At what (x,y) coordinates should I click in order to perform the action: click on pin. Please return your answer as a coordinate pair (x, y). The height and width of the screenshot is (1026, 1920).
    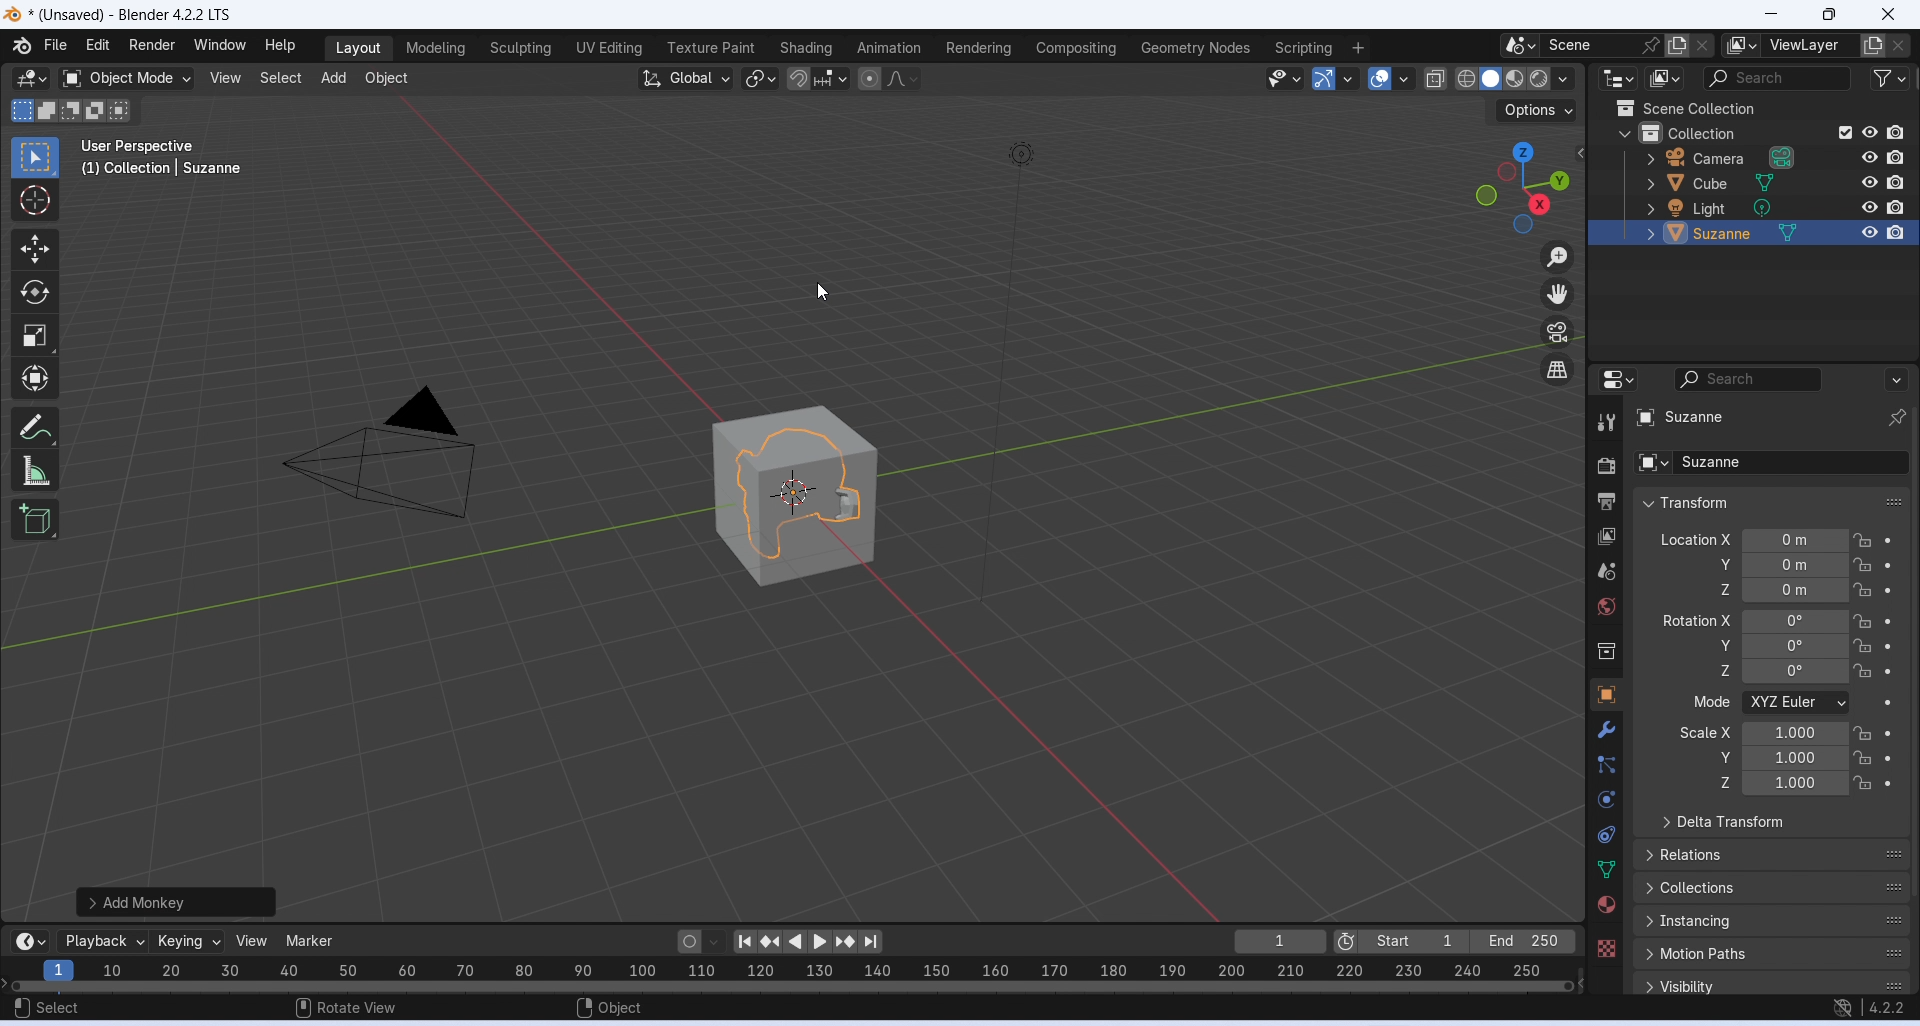
    Looking at the image, I should click on (1895, 418).